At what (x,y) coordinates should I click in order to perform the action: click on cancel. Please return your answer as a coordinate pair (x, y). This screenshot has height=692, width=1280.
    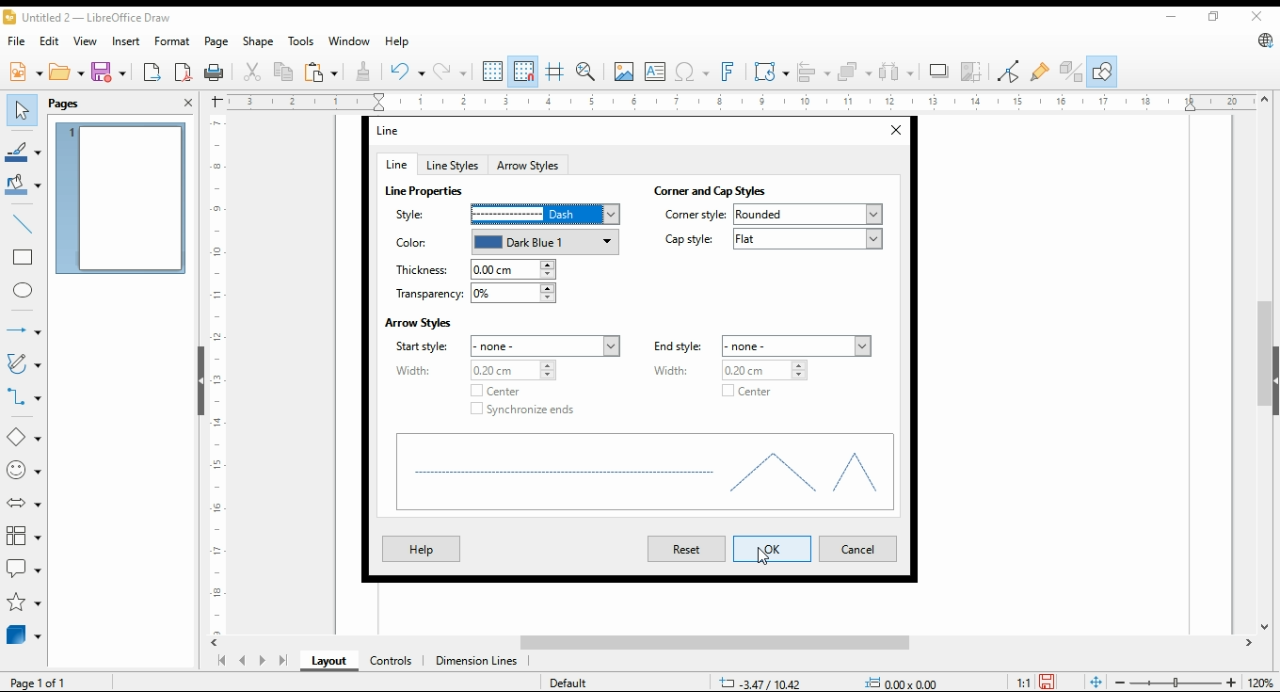
    Looking at the image, I should click on (856, 550).